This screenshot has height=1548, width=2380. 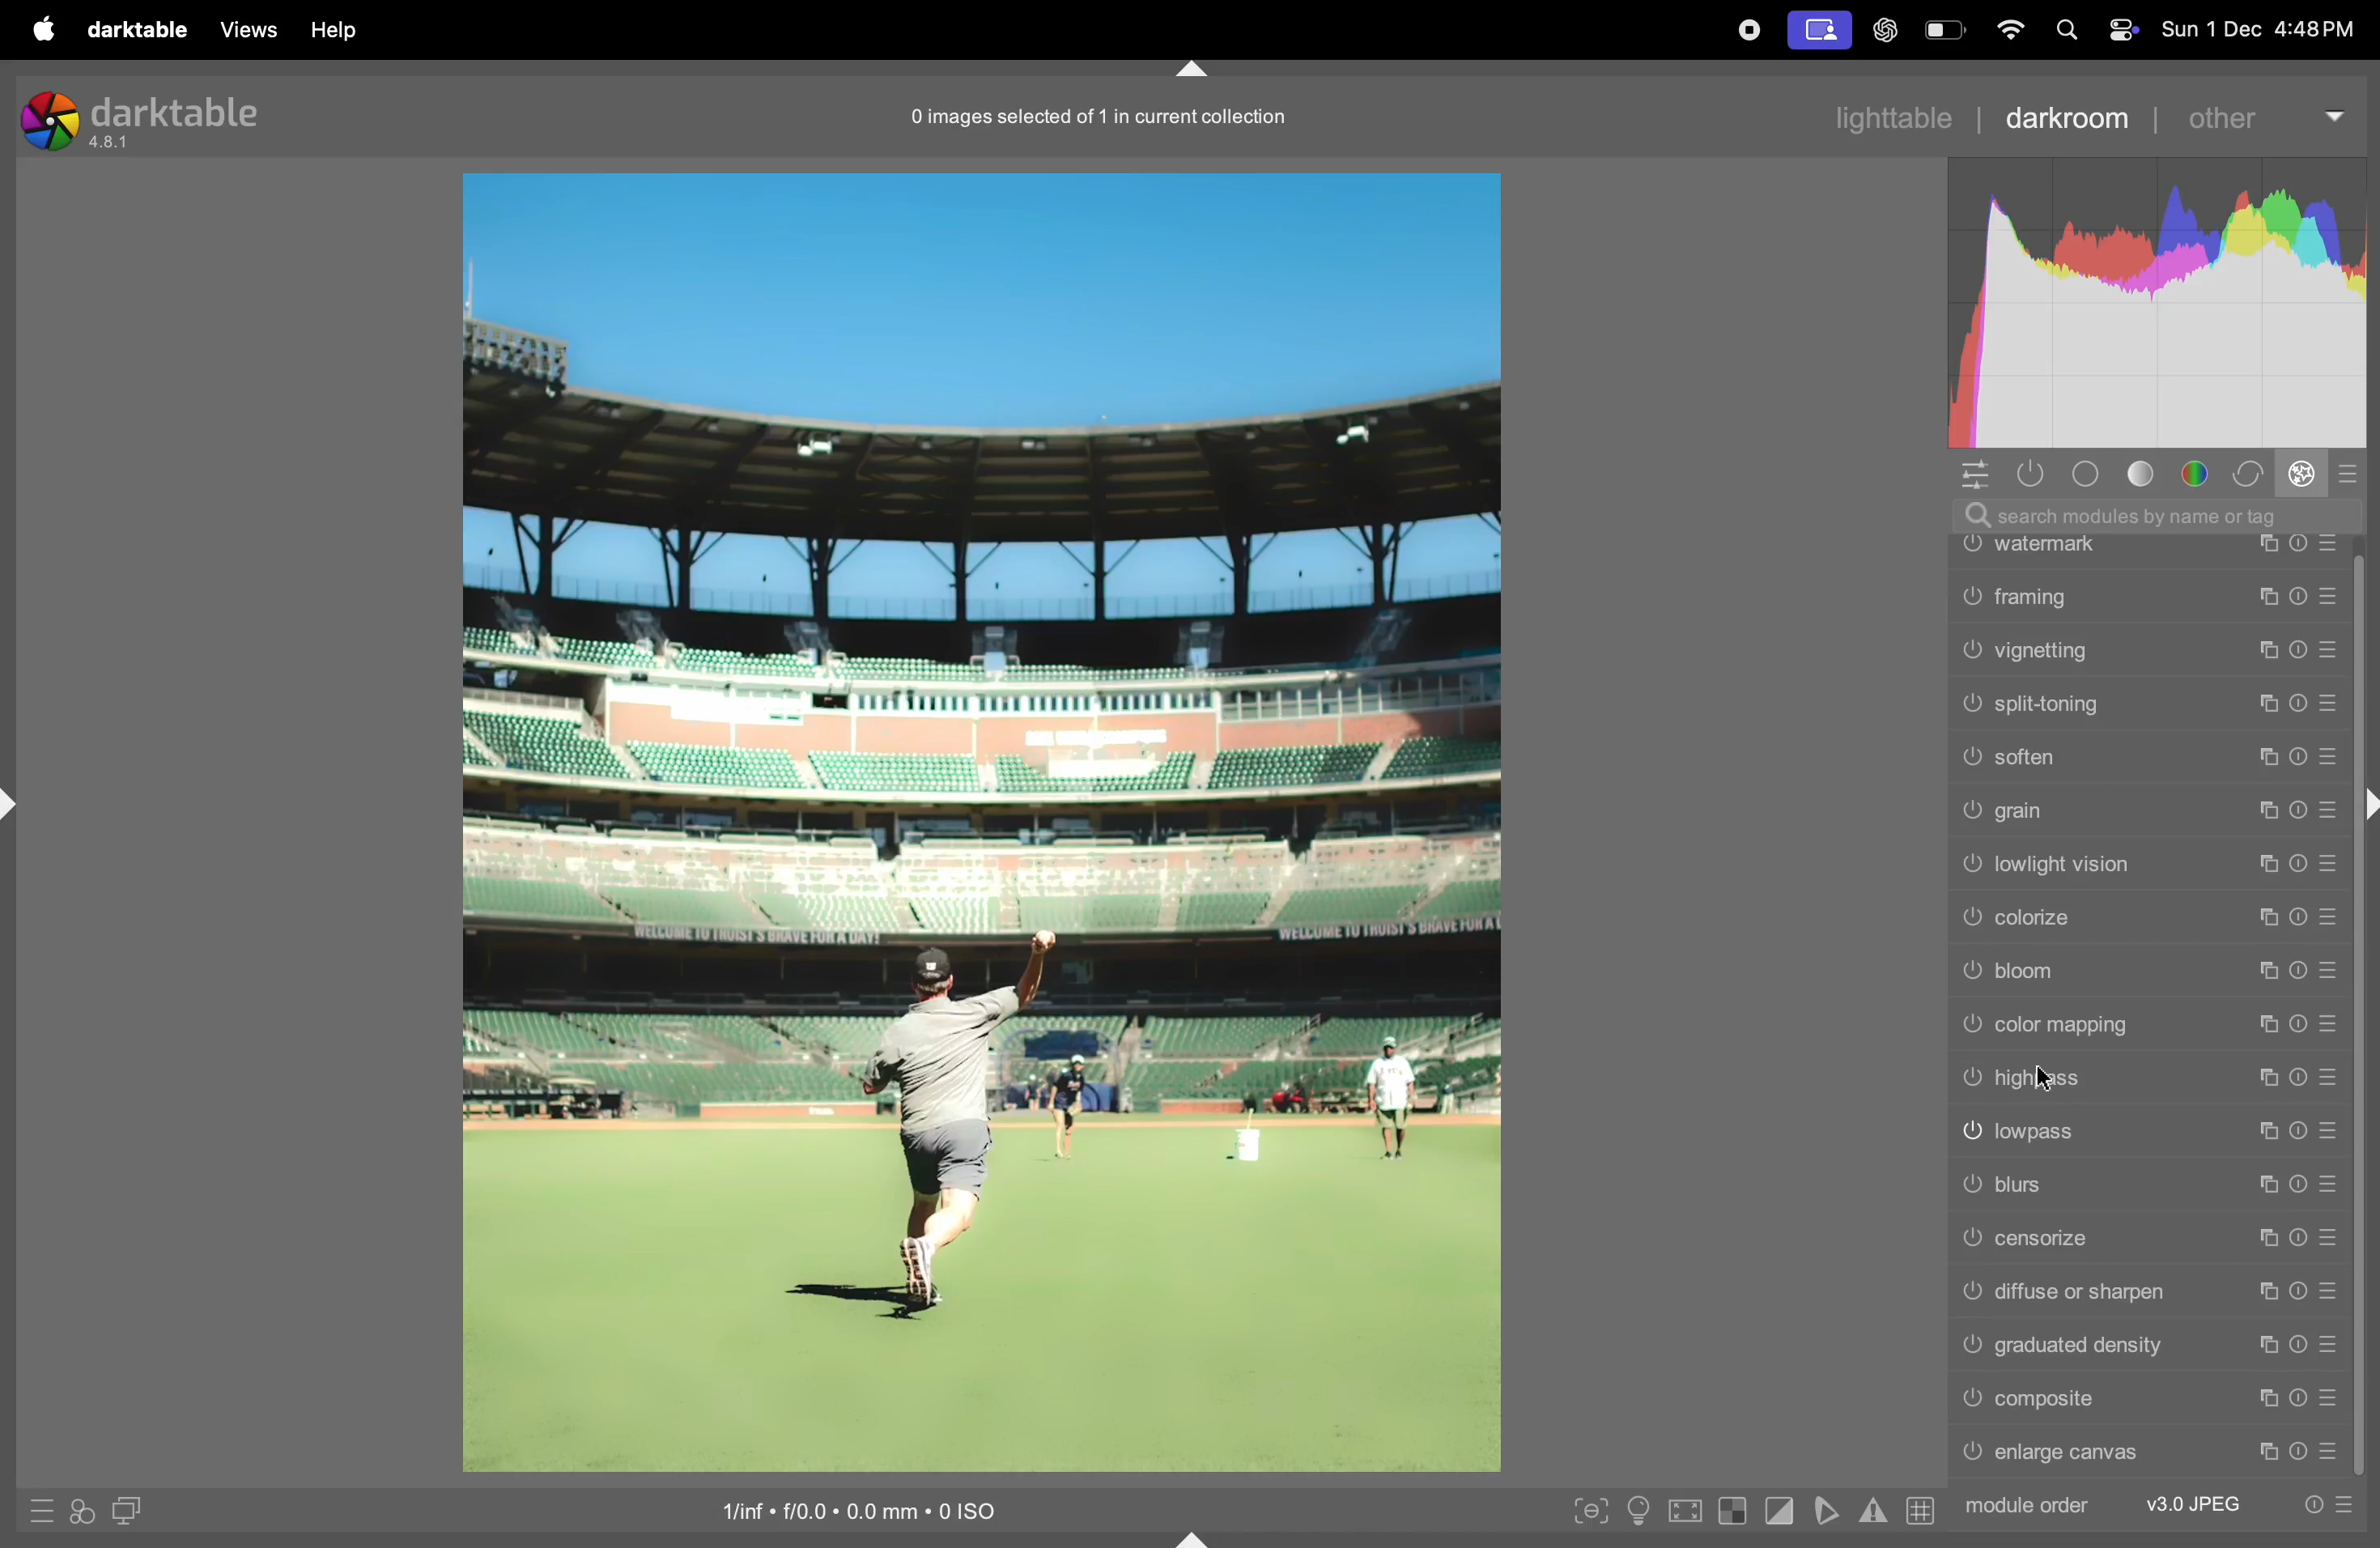 What do you see at coordinates (1204, 70) in the screenshot?
I see `markdown` at bounding box center [1204, 70].